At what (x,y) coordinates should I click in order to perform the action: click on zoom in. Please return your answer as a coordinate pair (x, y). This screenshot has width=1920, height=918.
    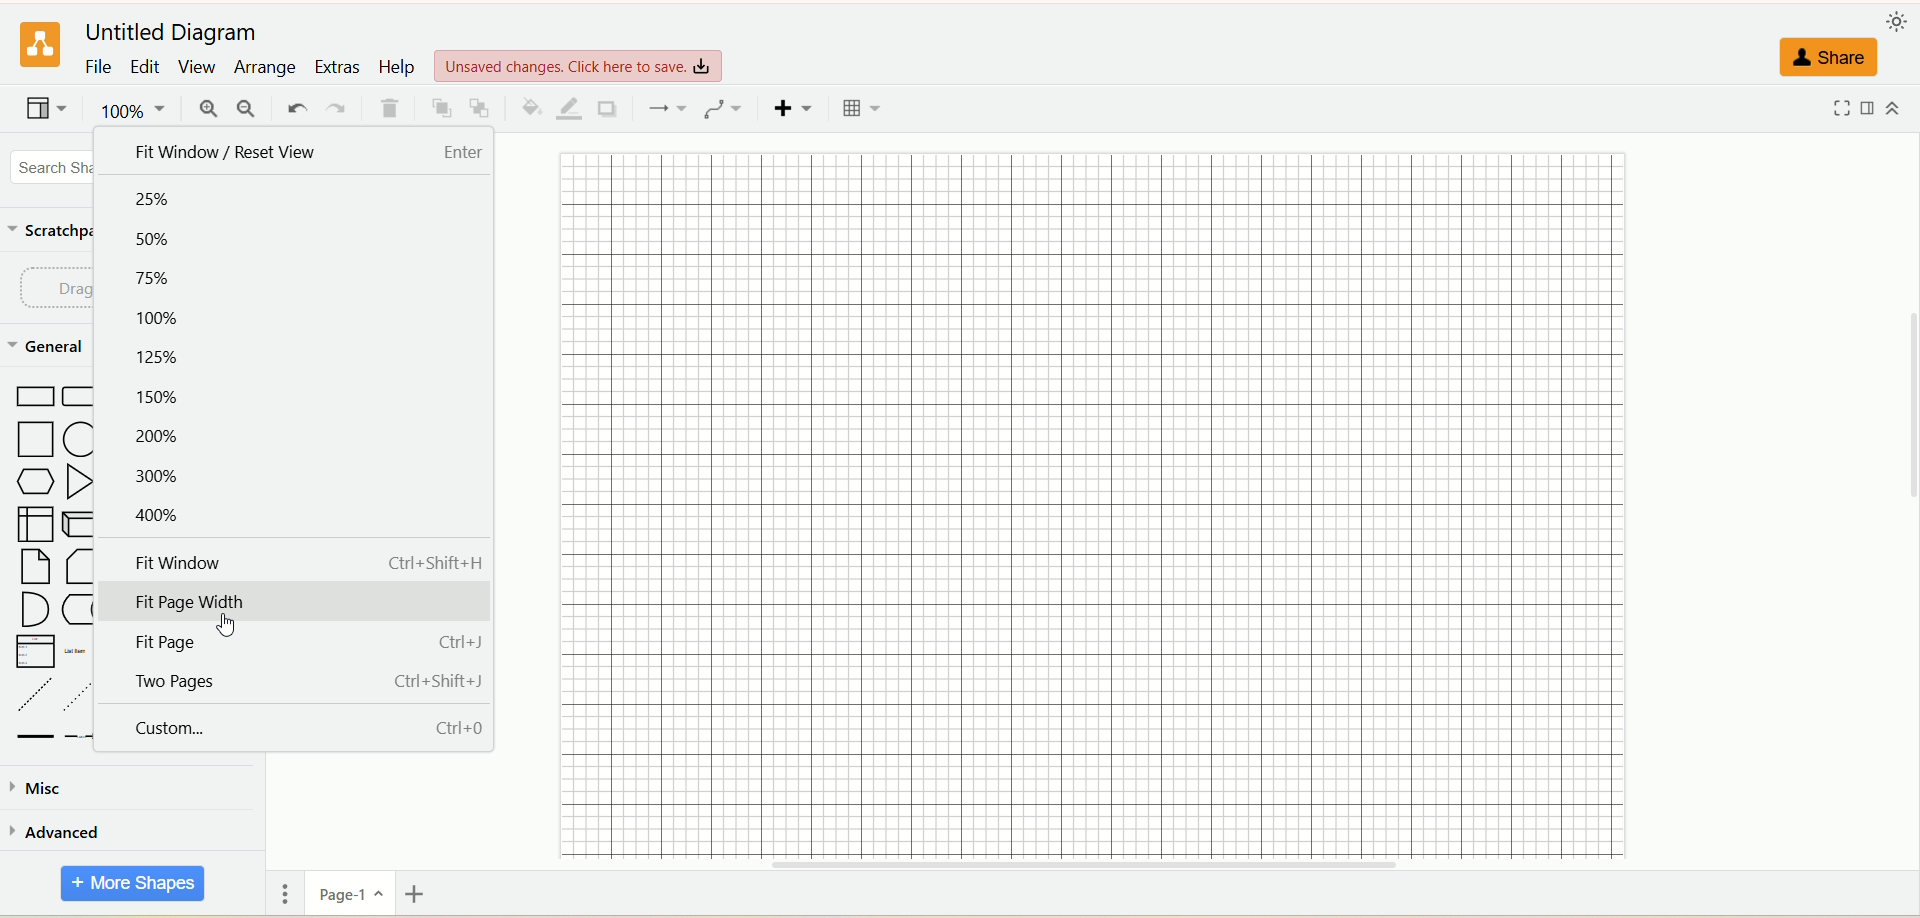
    Looking at the image, I should click on (212, 109).